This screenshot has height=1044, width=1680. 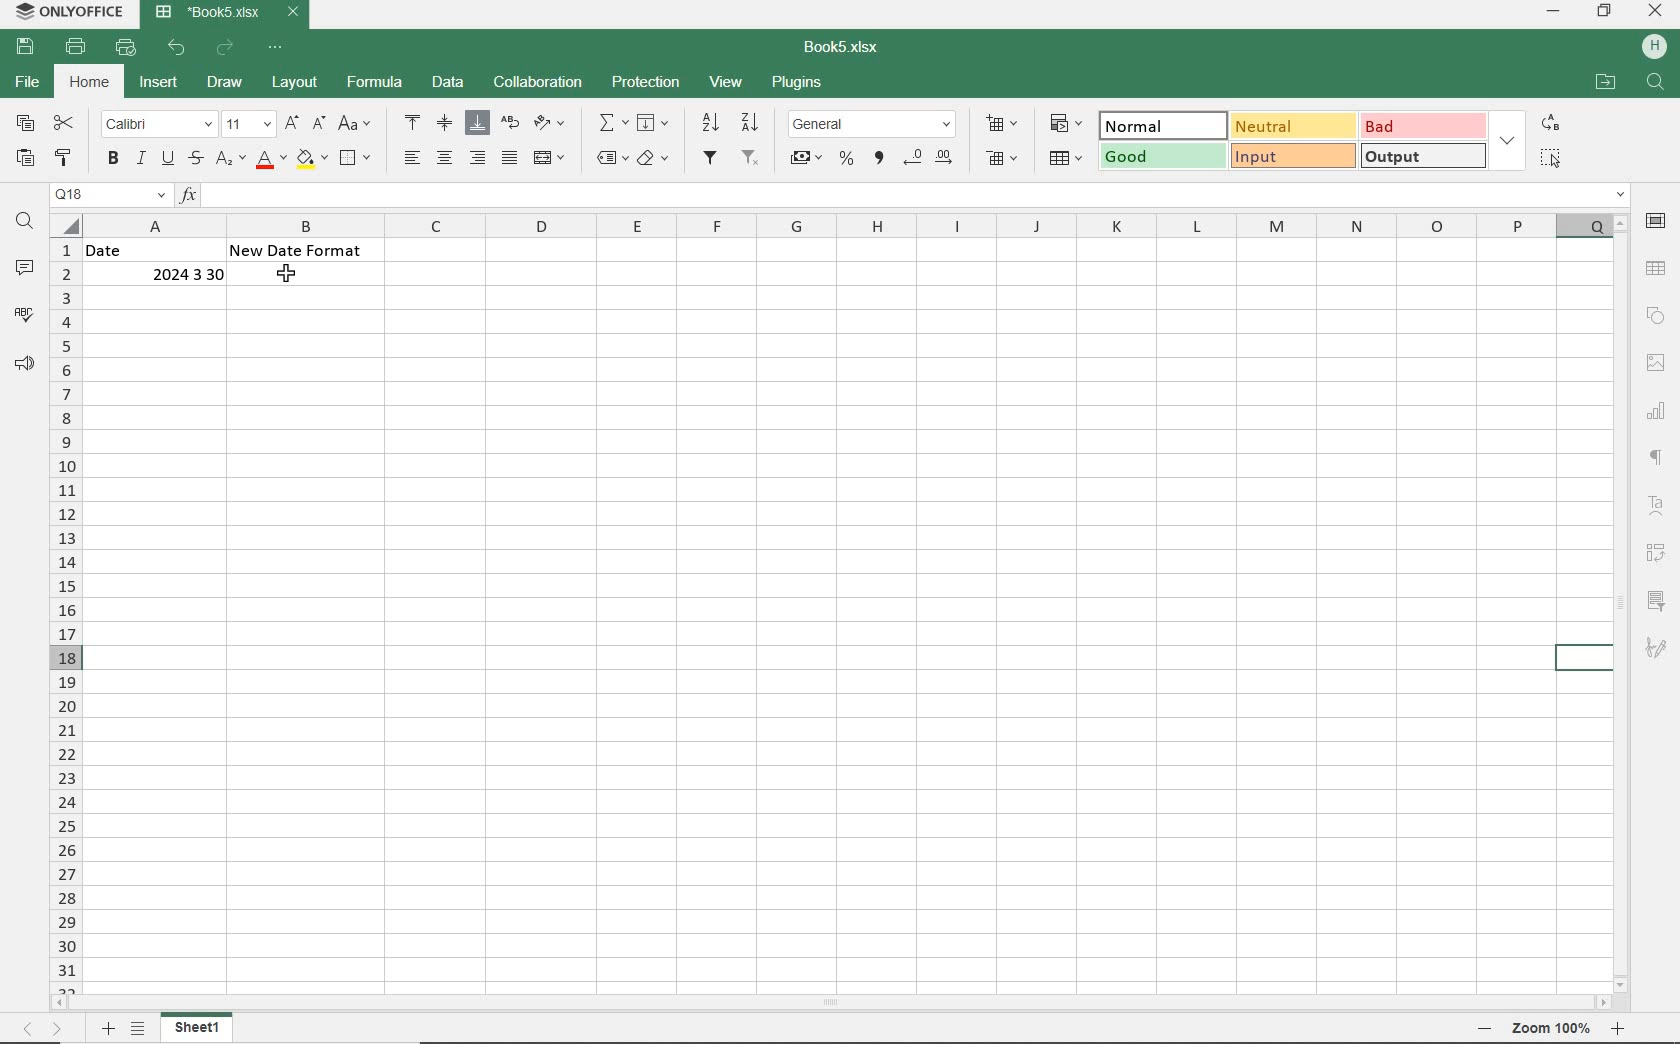 What do you see at coordinates (1607, 84) in the screenshot?
I see `OPEN FILE LOCATION` at bounding box center [1607, 84].